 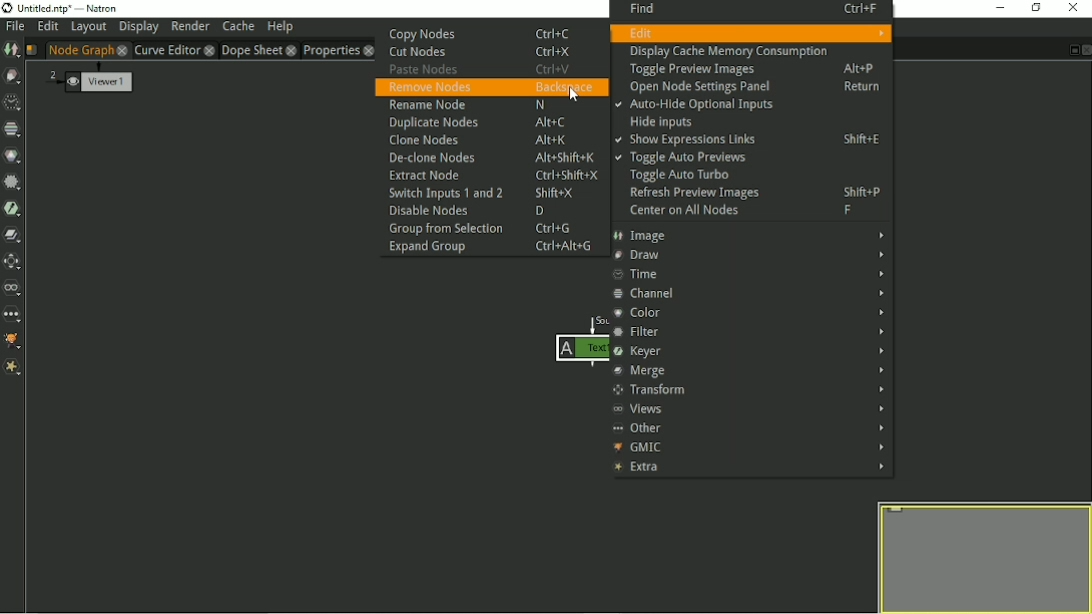 I want to click on Time, so click(x=12, y=103).